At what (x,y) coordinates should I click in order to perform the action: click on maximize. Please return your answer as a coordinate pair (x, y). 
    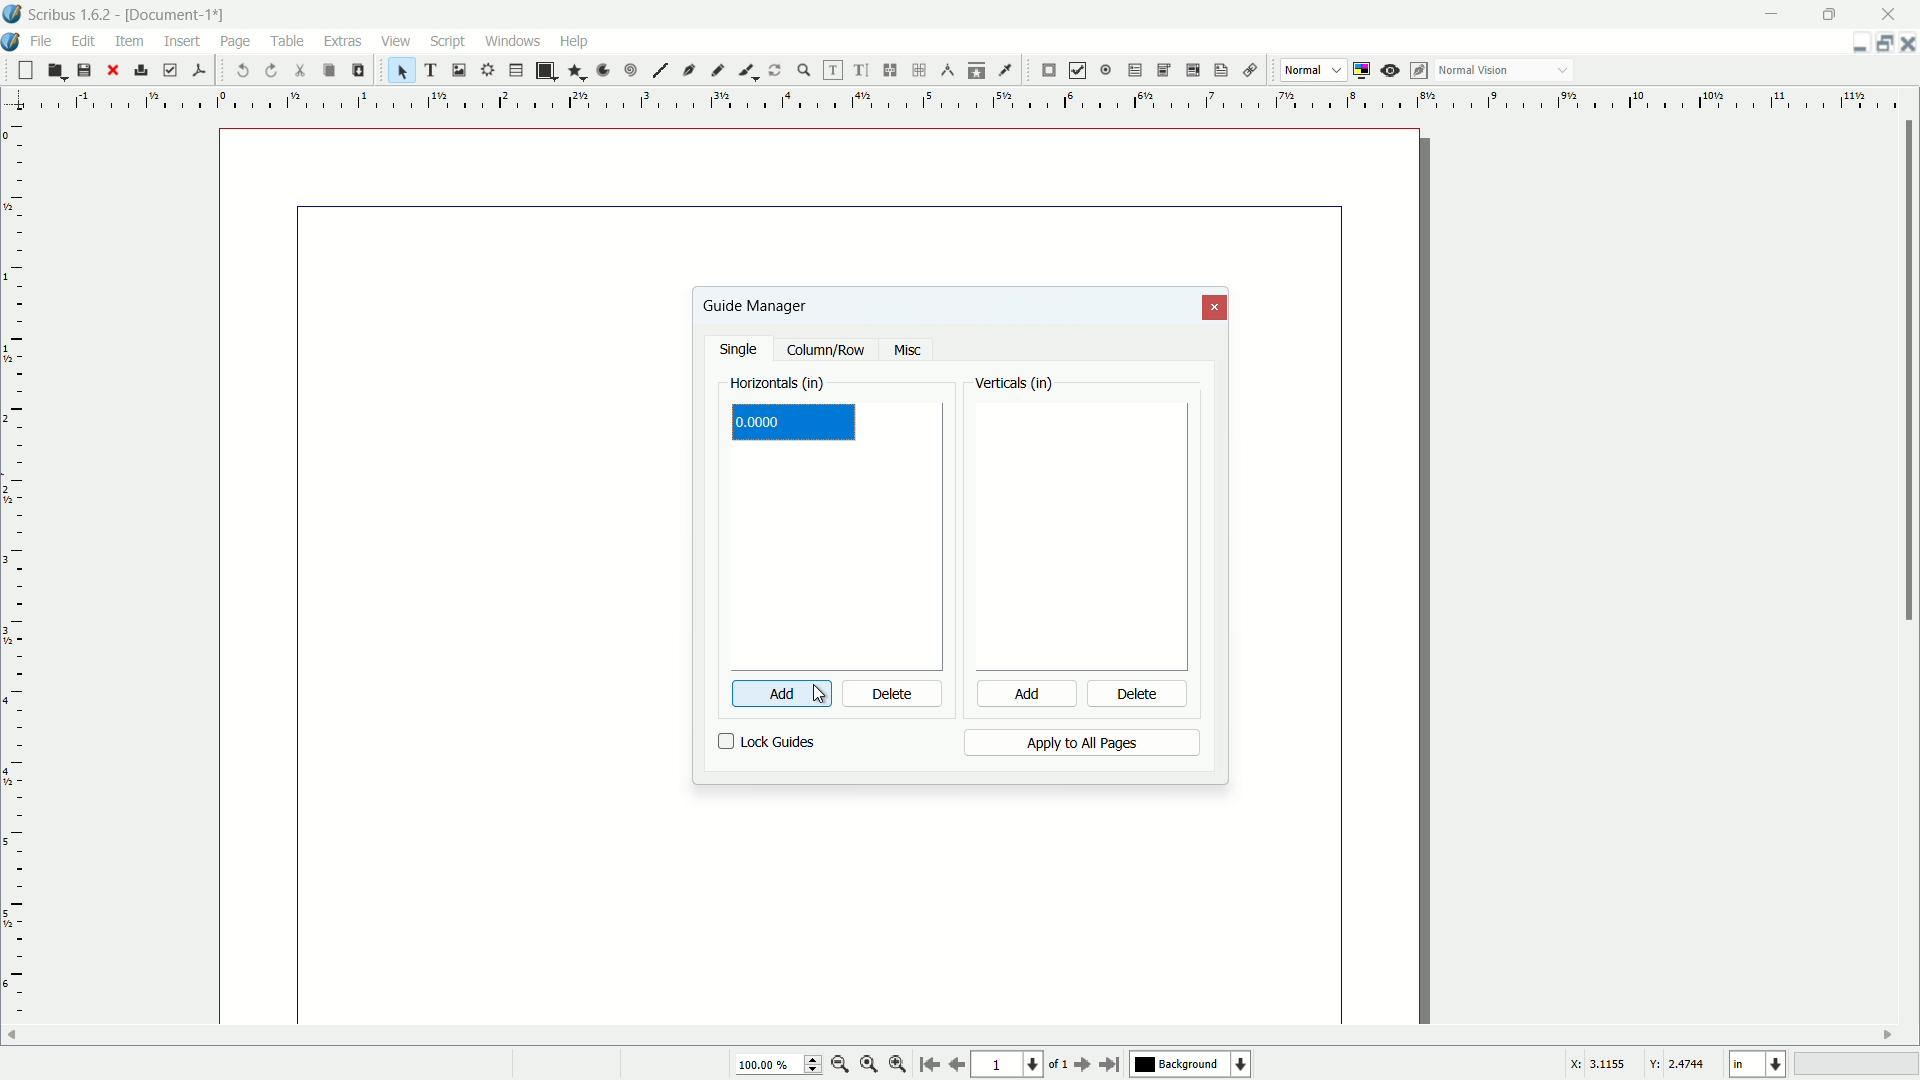
    Looking at the image, I should click on (1833, 13).